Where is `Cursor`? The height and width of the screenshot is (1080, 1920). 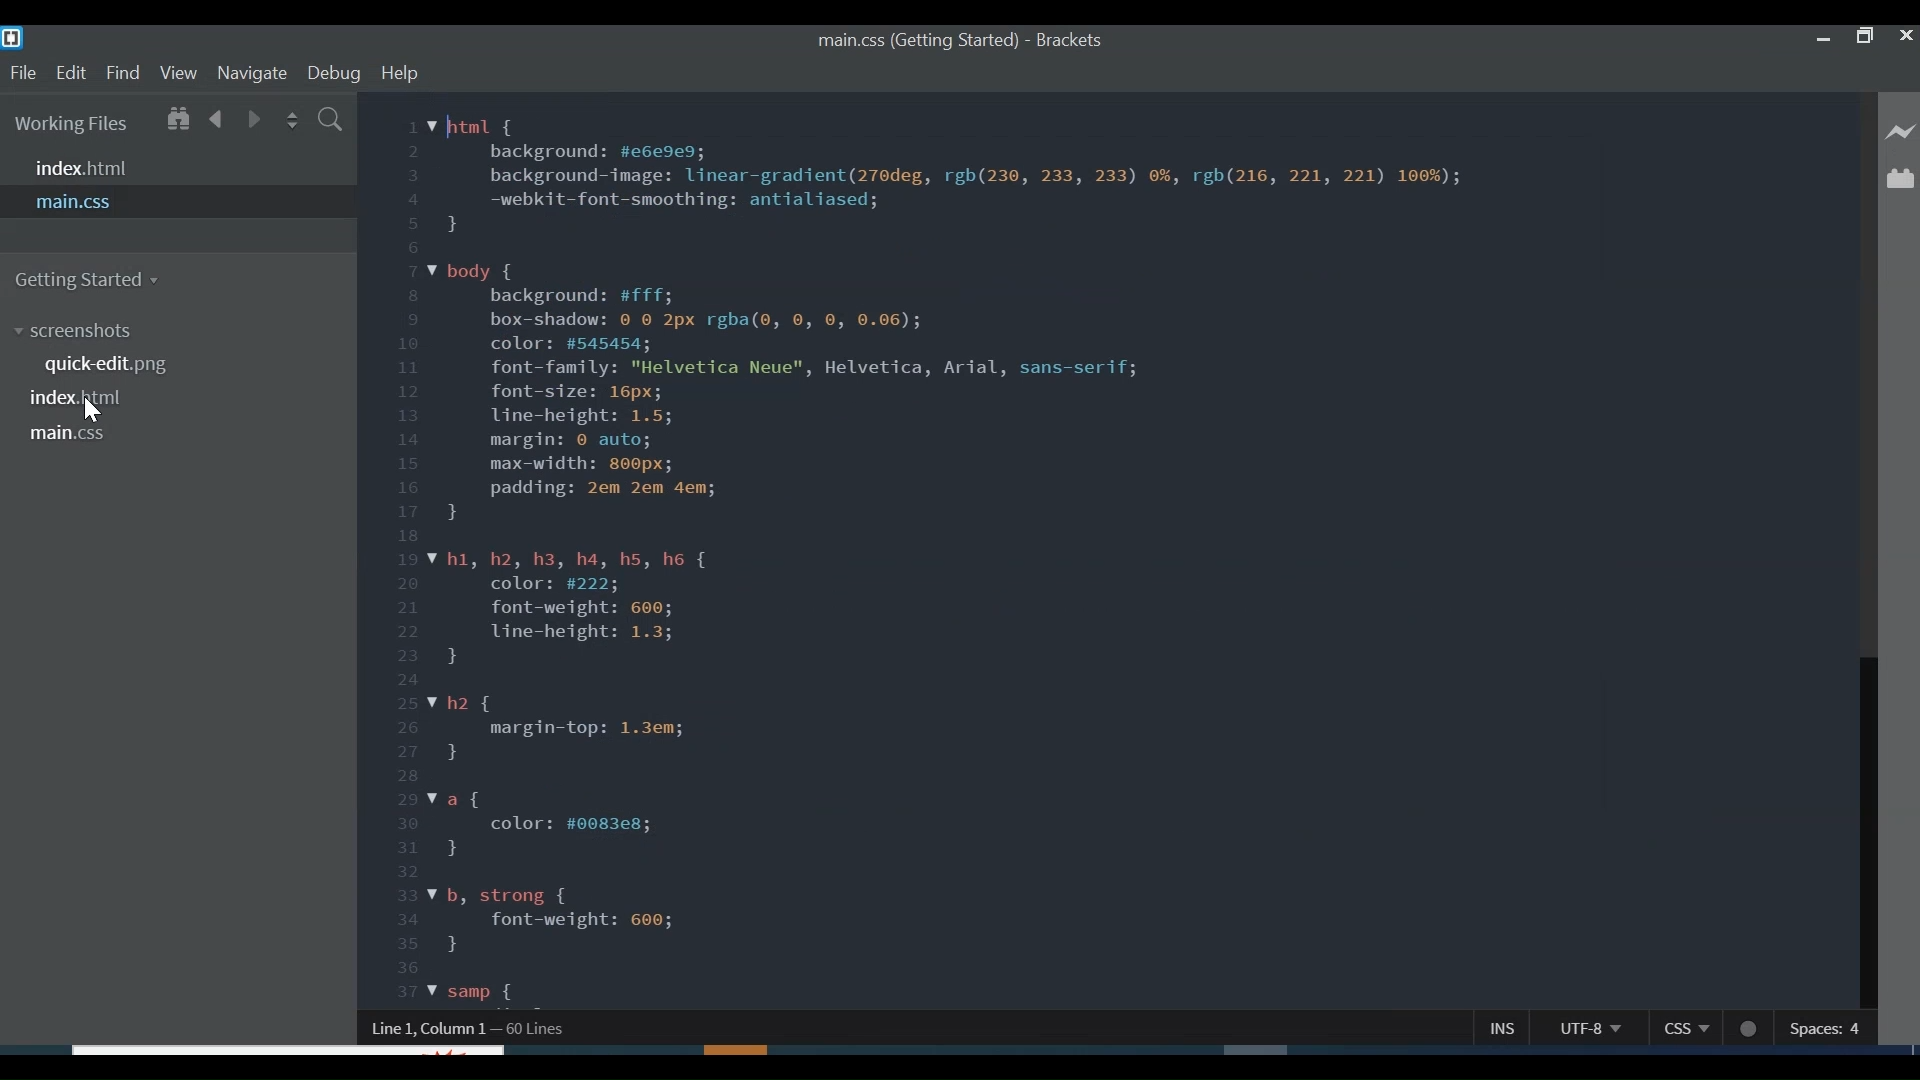 Cursor is located at coordinates (95, 413).